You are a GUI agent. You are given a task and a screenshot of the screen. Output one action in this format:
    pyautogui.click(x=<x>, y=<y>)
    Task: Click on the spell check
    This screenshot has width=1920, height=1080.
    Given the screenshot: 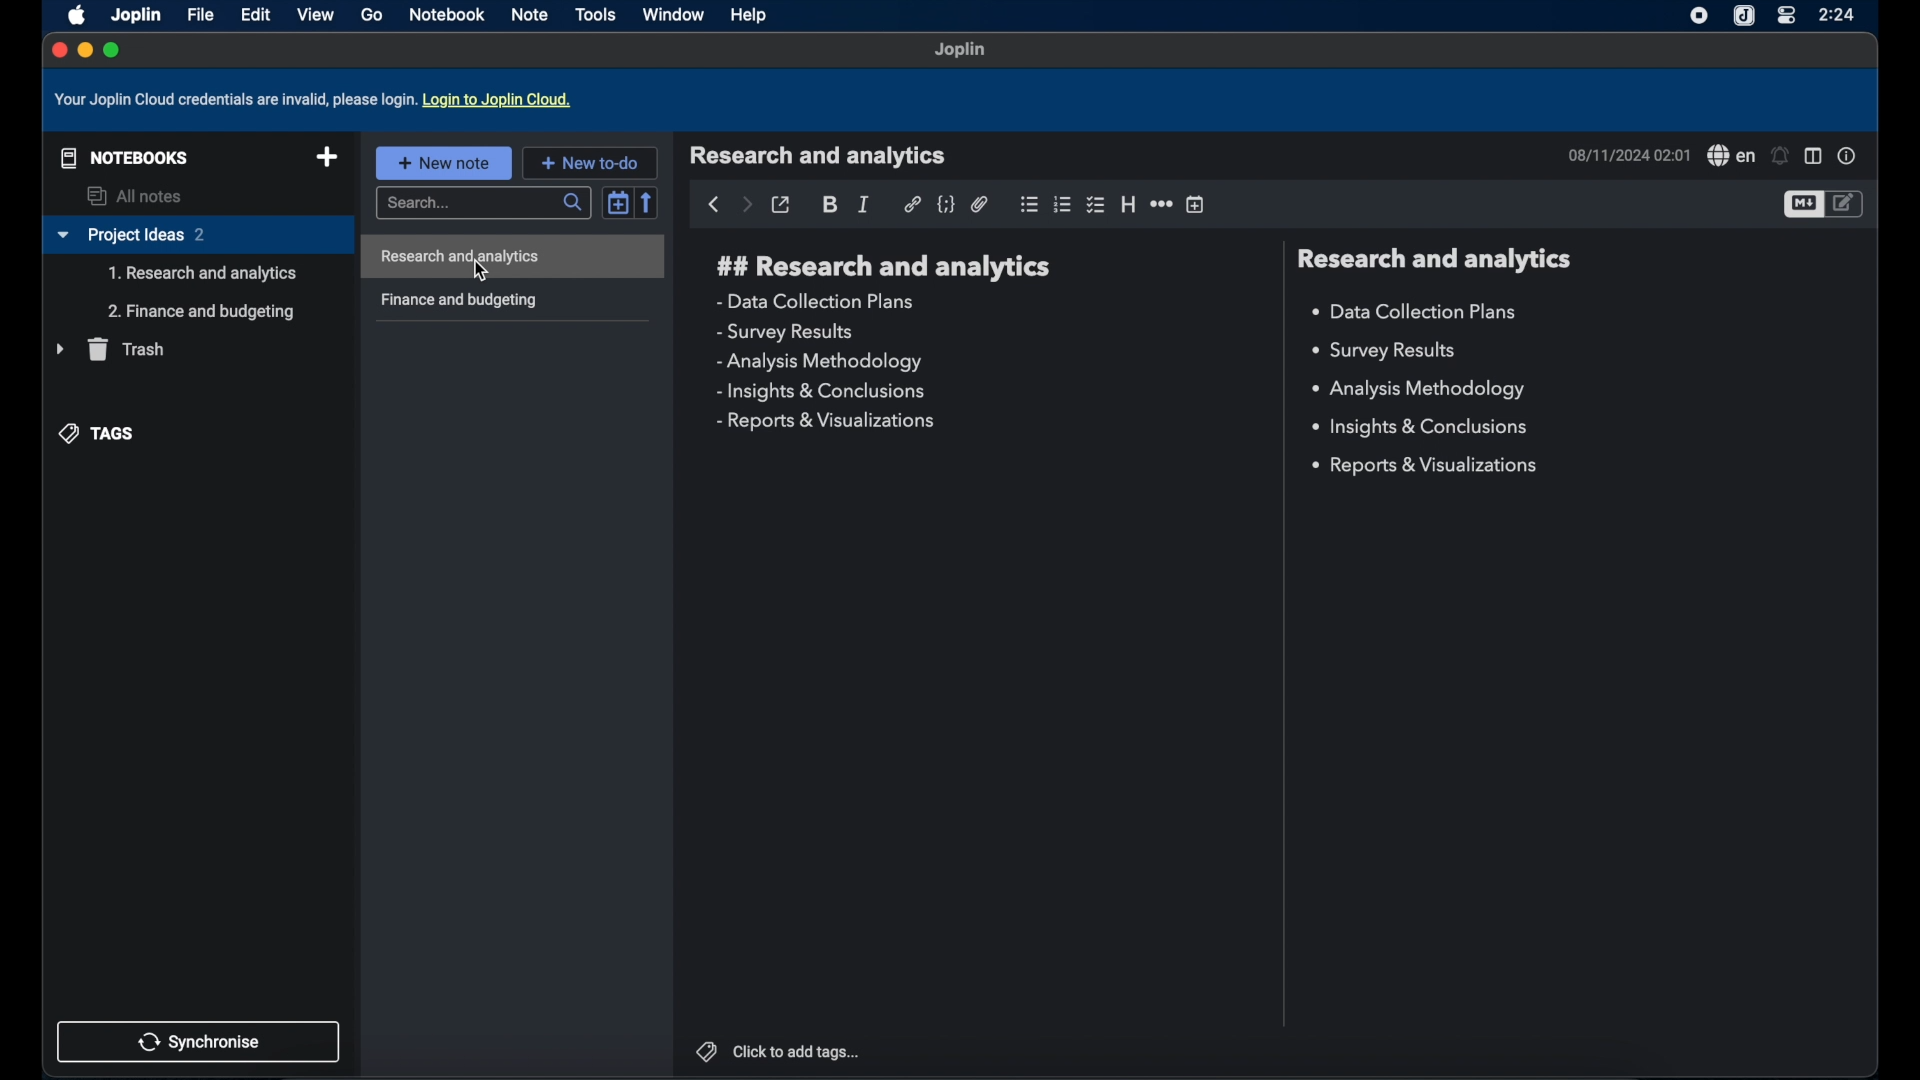 What is the action you would take?
    pyautogui.click(x=1730, y=156)
    